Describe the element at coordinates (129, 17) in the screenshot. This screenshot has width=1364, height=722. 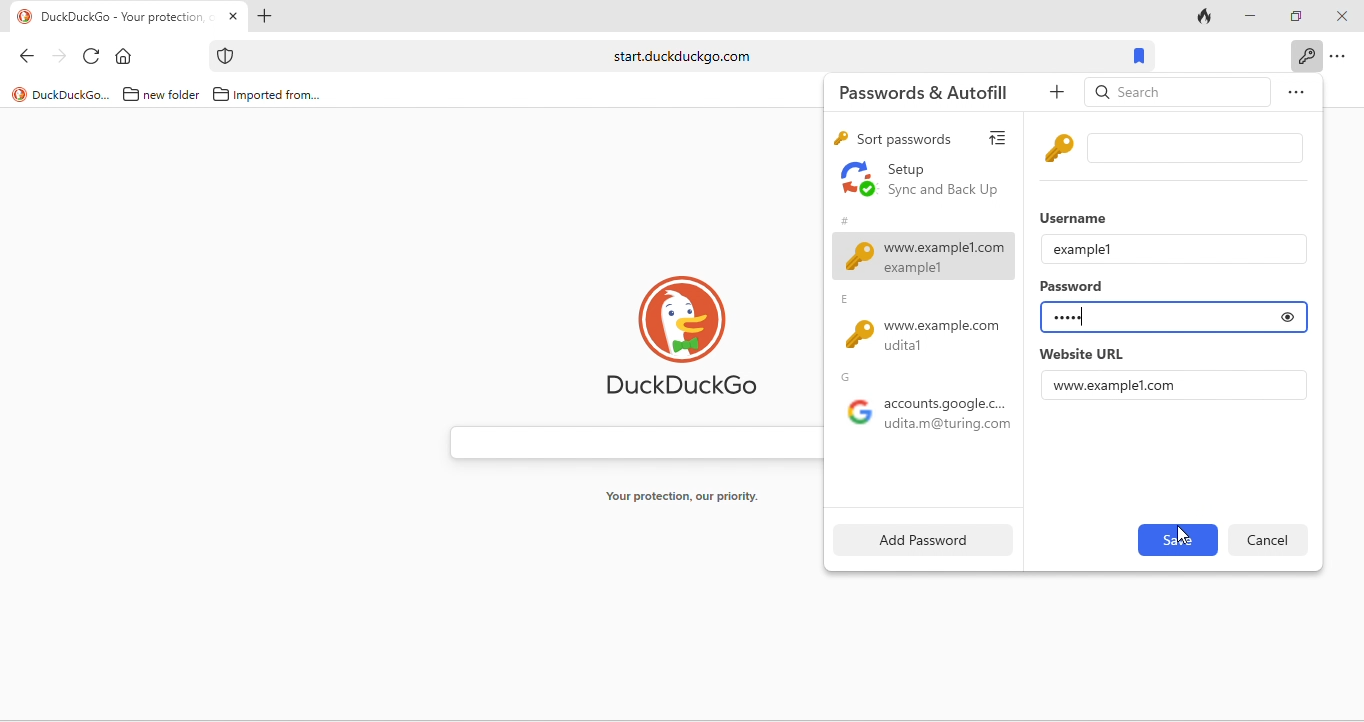
I see `DuckDuckGo - Your protection` at that location.